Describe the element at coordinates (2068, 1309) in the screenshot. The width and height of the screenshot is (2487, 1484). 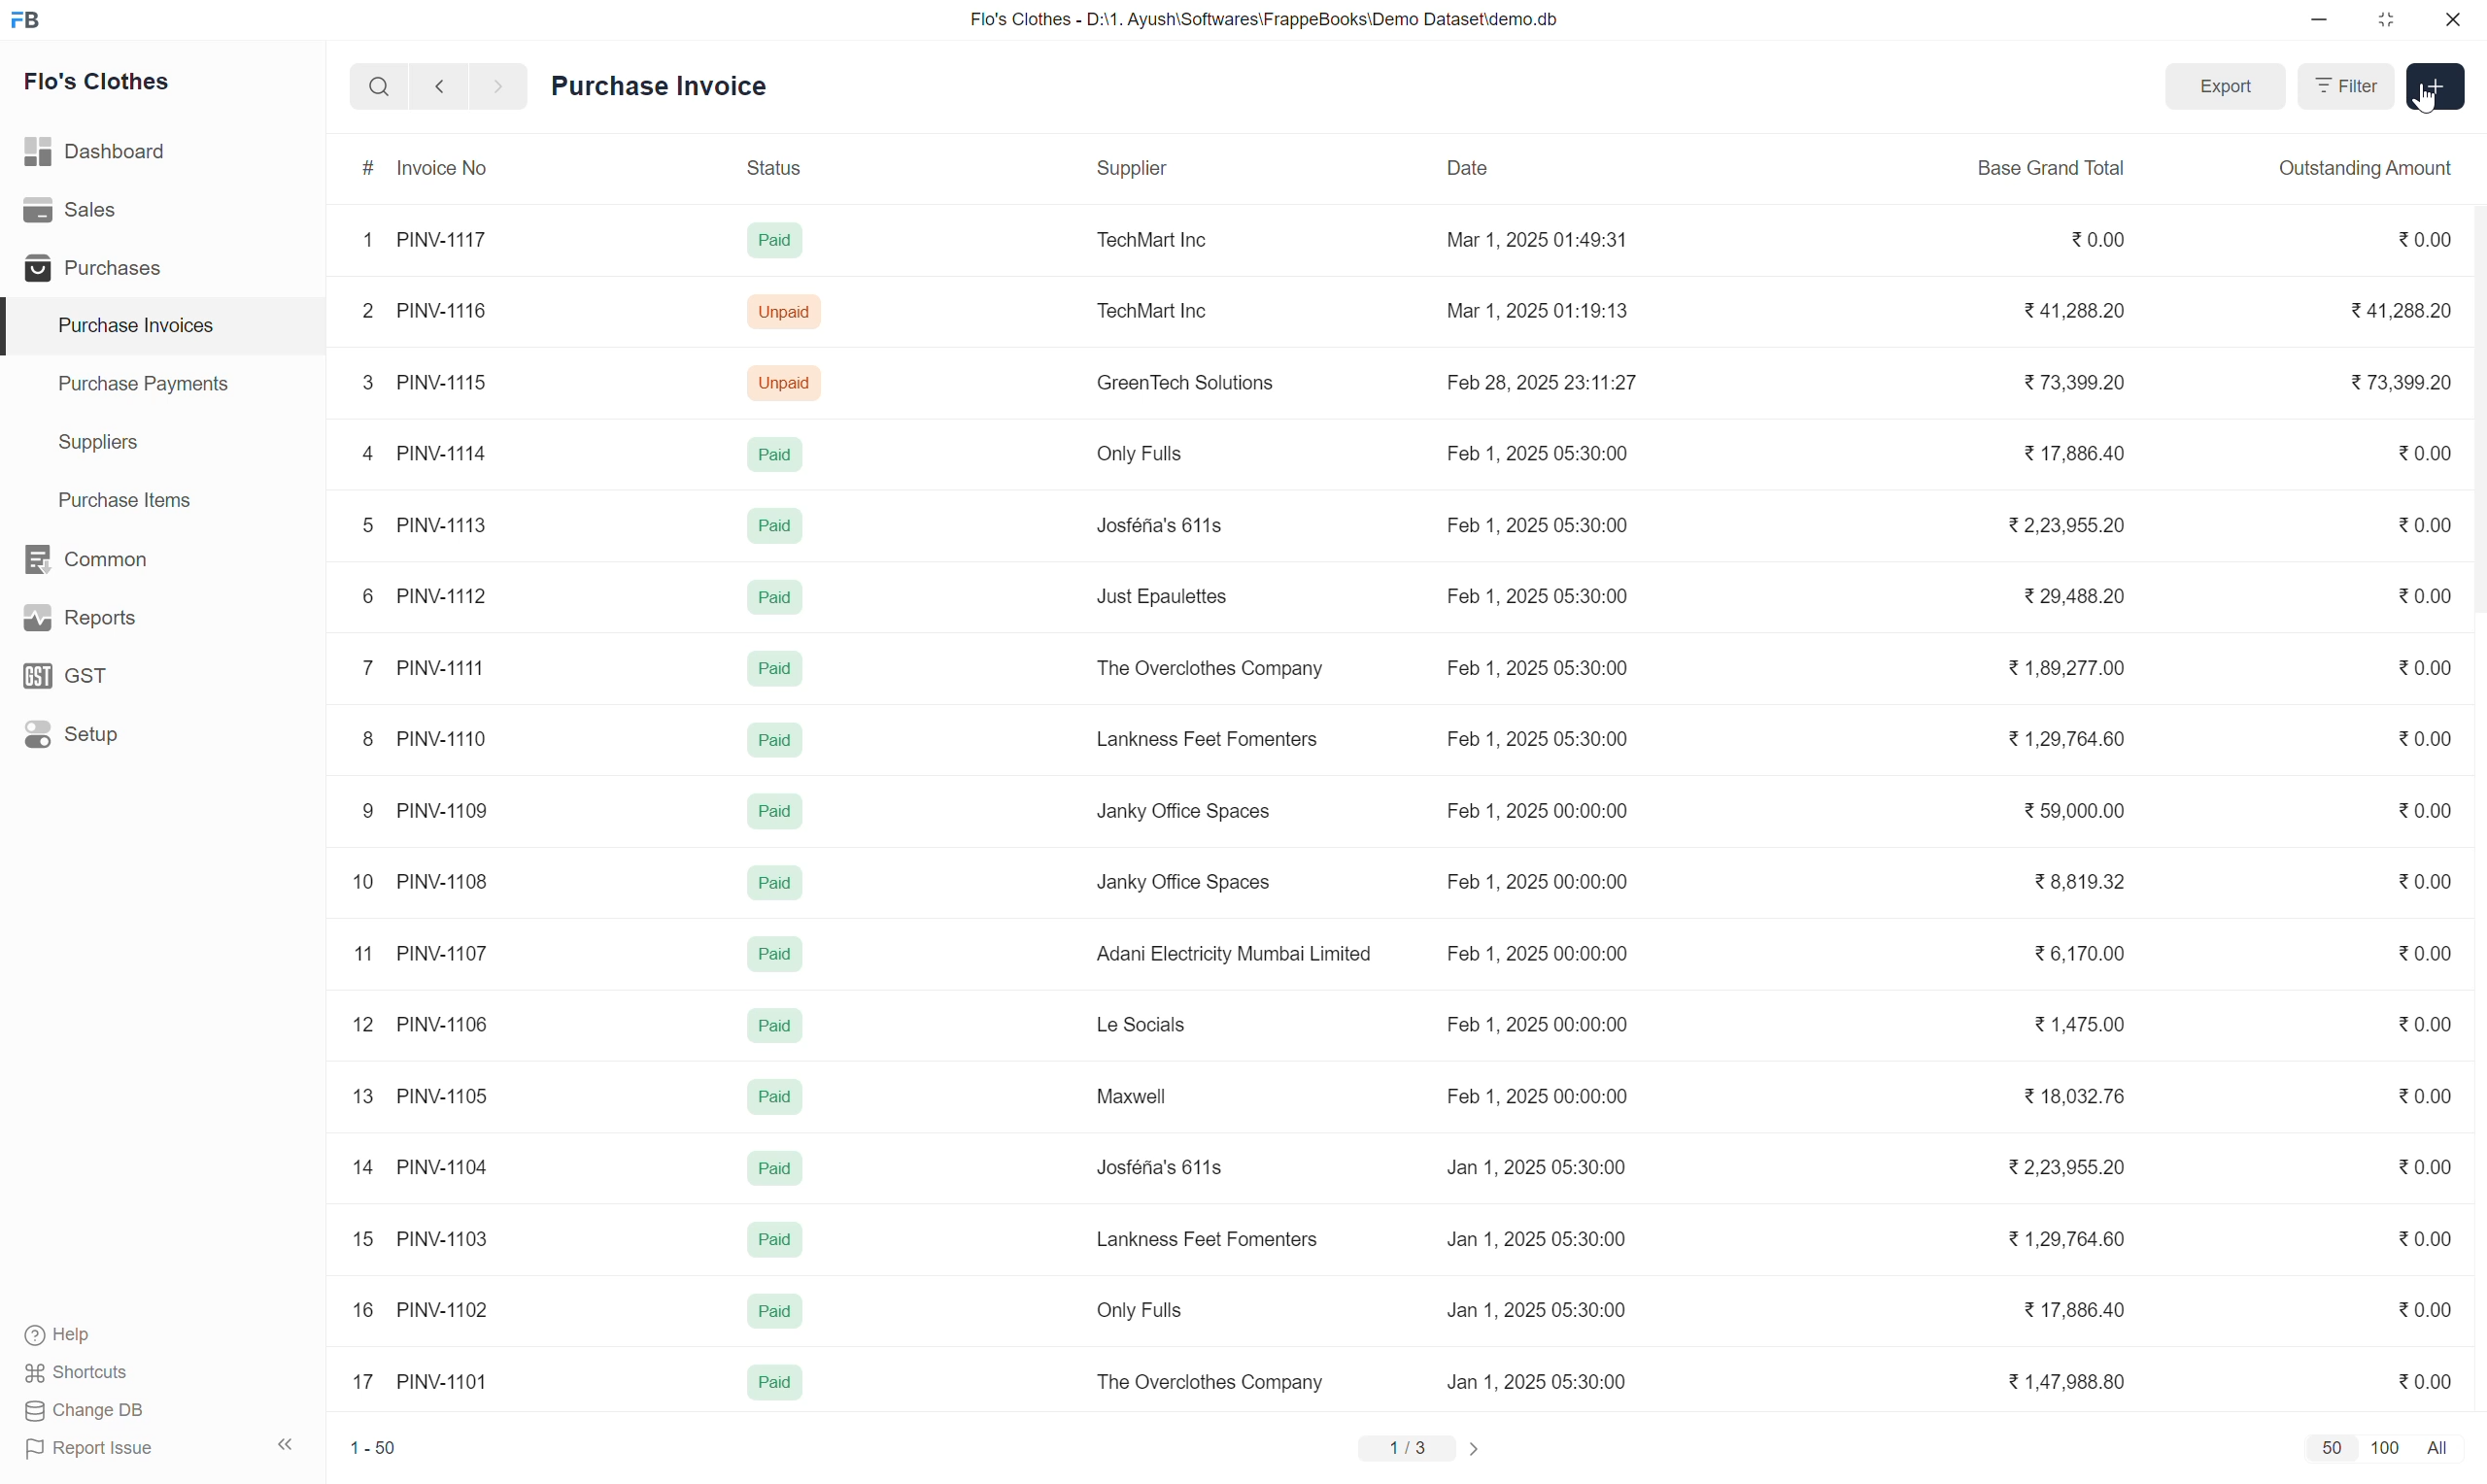
I see `17,886.40` at that location.